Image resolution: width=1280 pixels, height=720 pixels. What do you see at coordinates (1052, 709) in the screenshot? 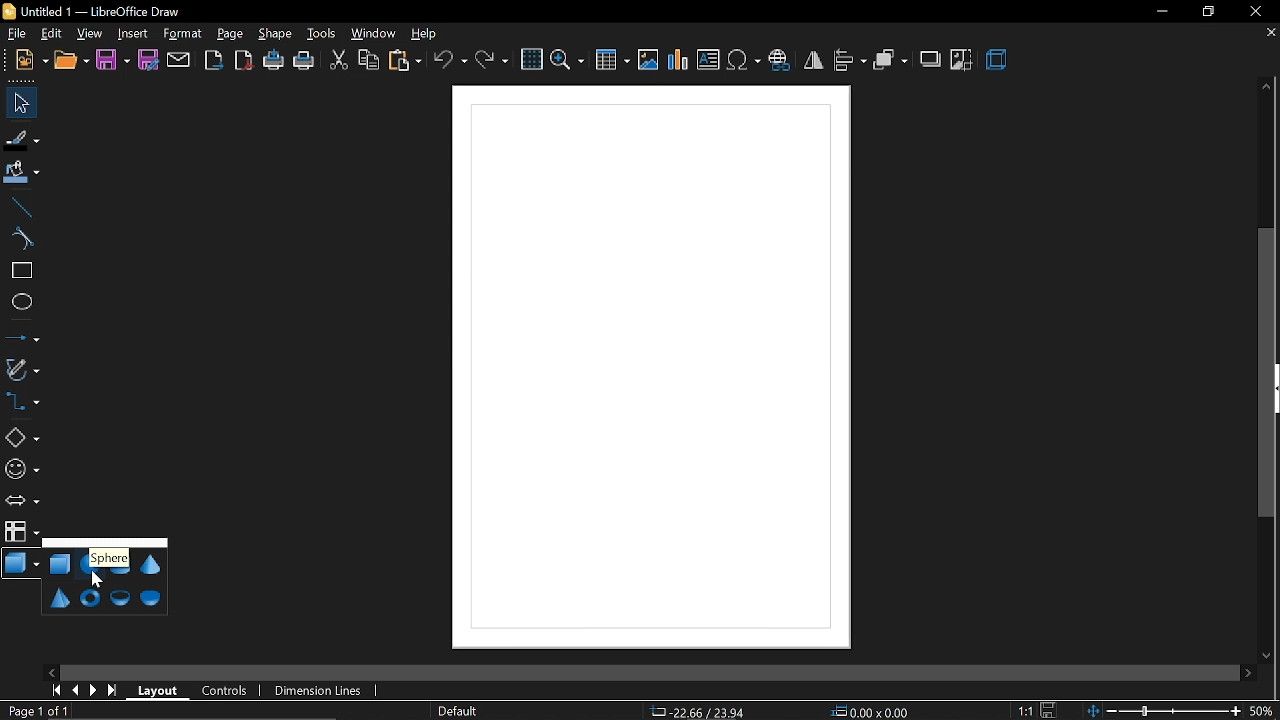
I see `save` at bounding box center [1052, 709].